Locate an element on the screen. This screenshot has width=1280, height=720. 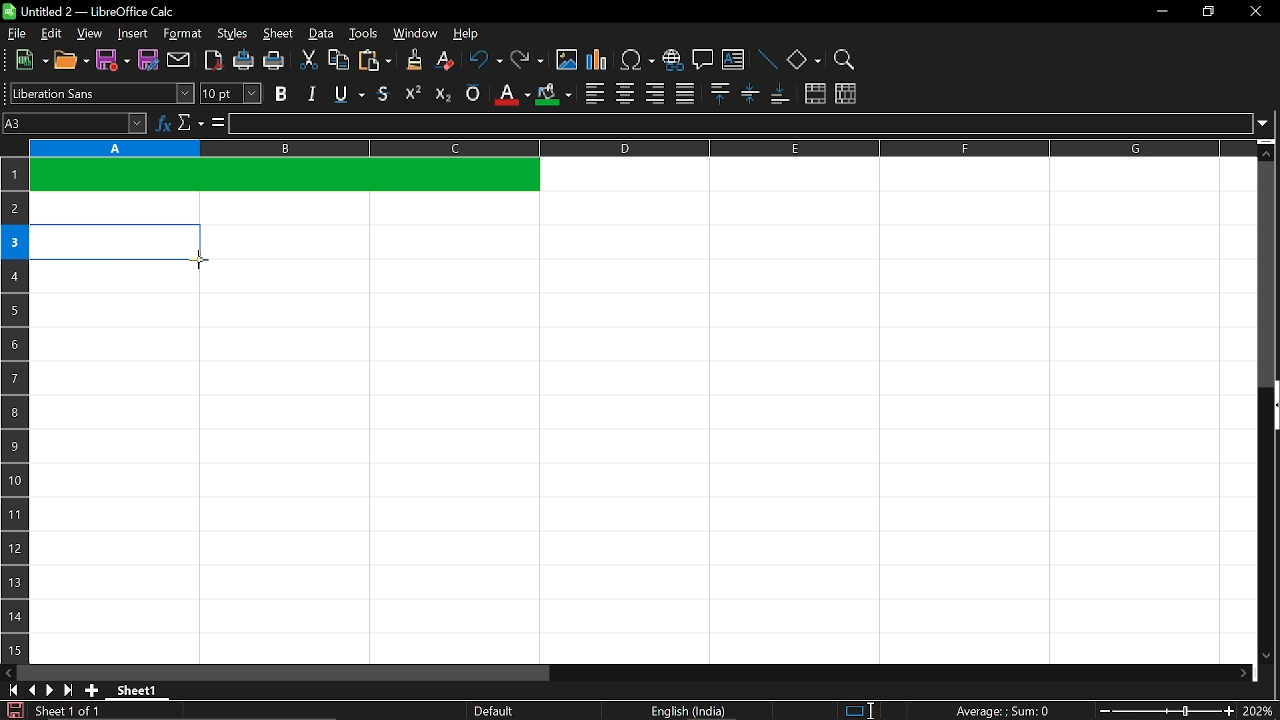
standard selection is located at coordinates (860, 711).